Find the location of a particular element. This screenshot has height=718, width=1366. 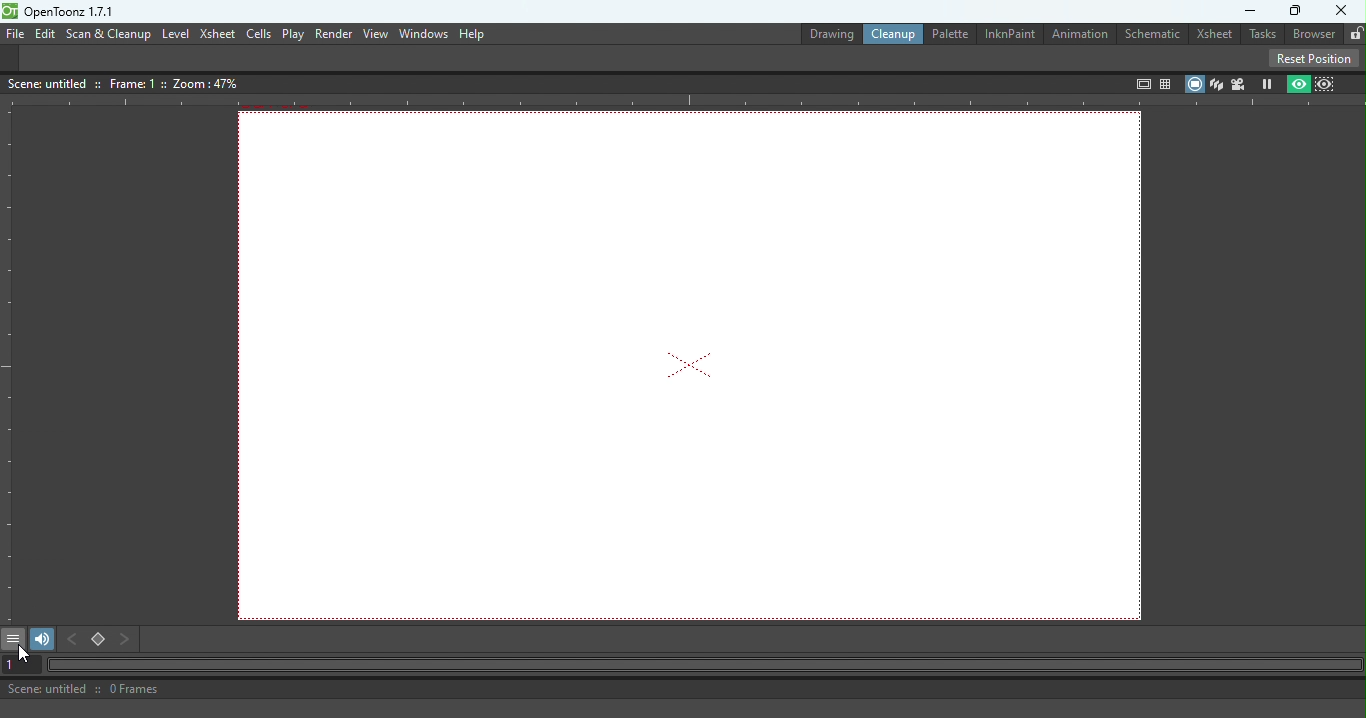

Set key is located at coordinates (99, 641).